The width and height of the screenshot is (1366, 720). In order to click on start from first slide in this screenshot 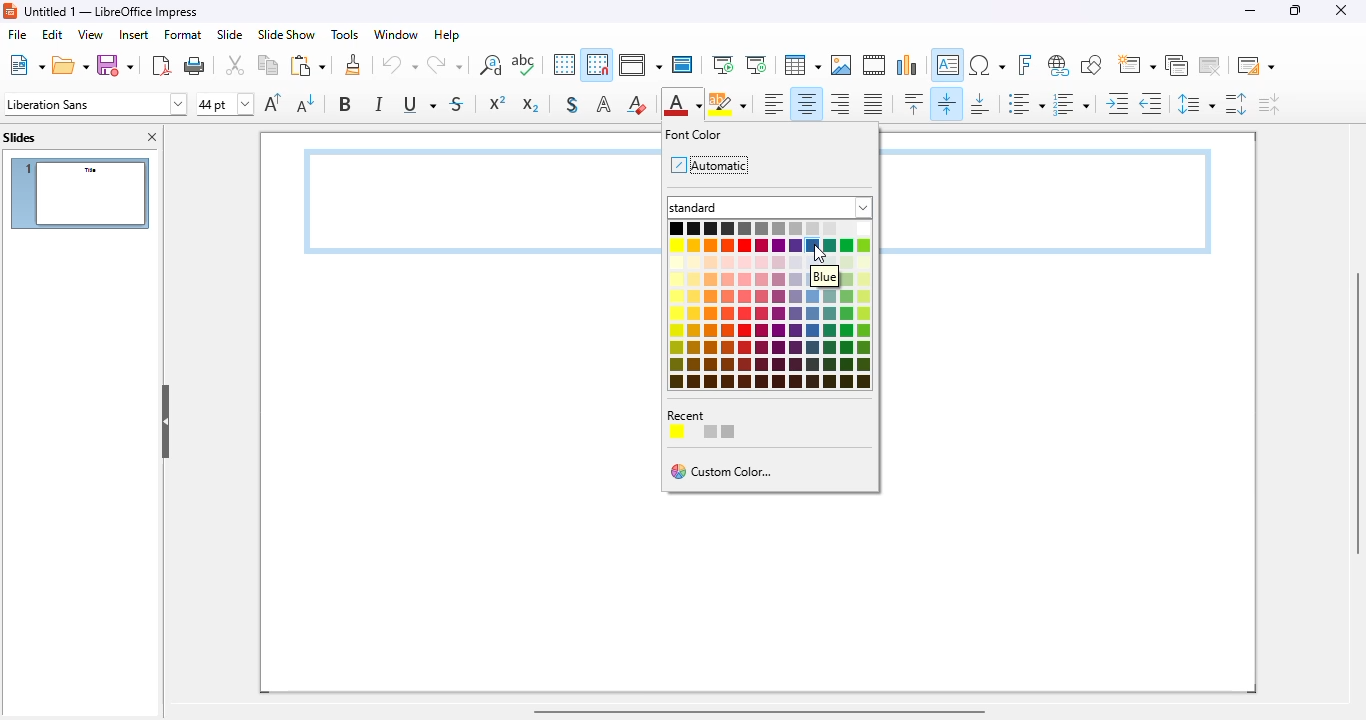, I will do `click(723, 65)`.